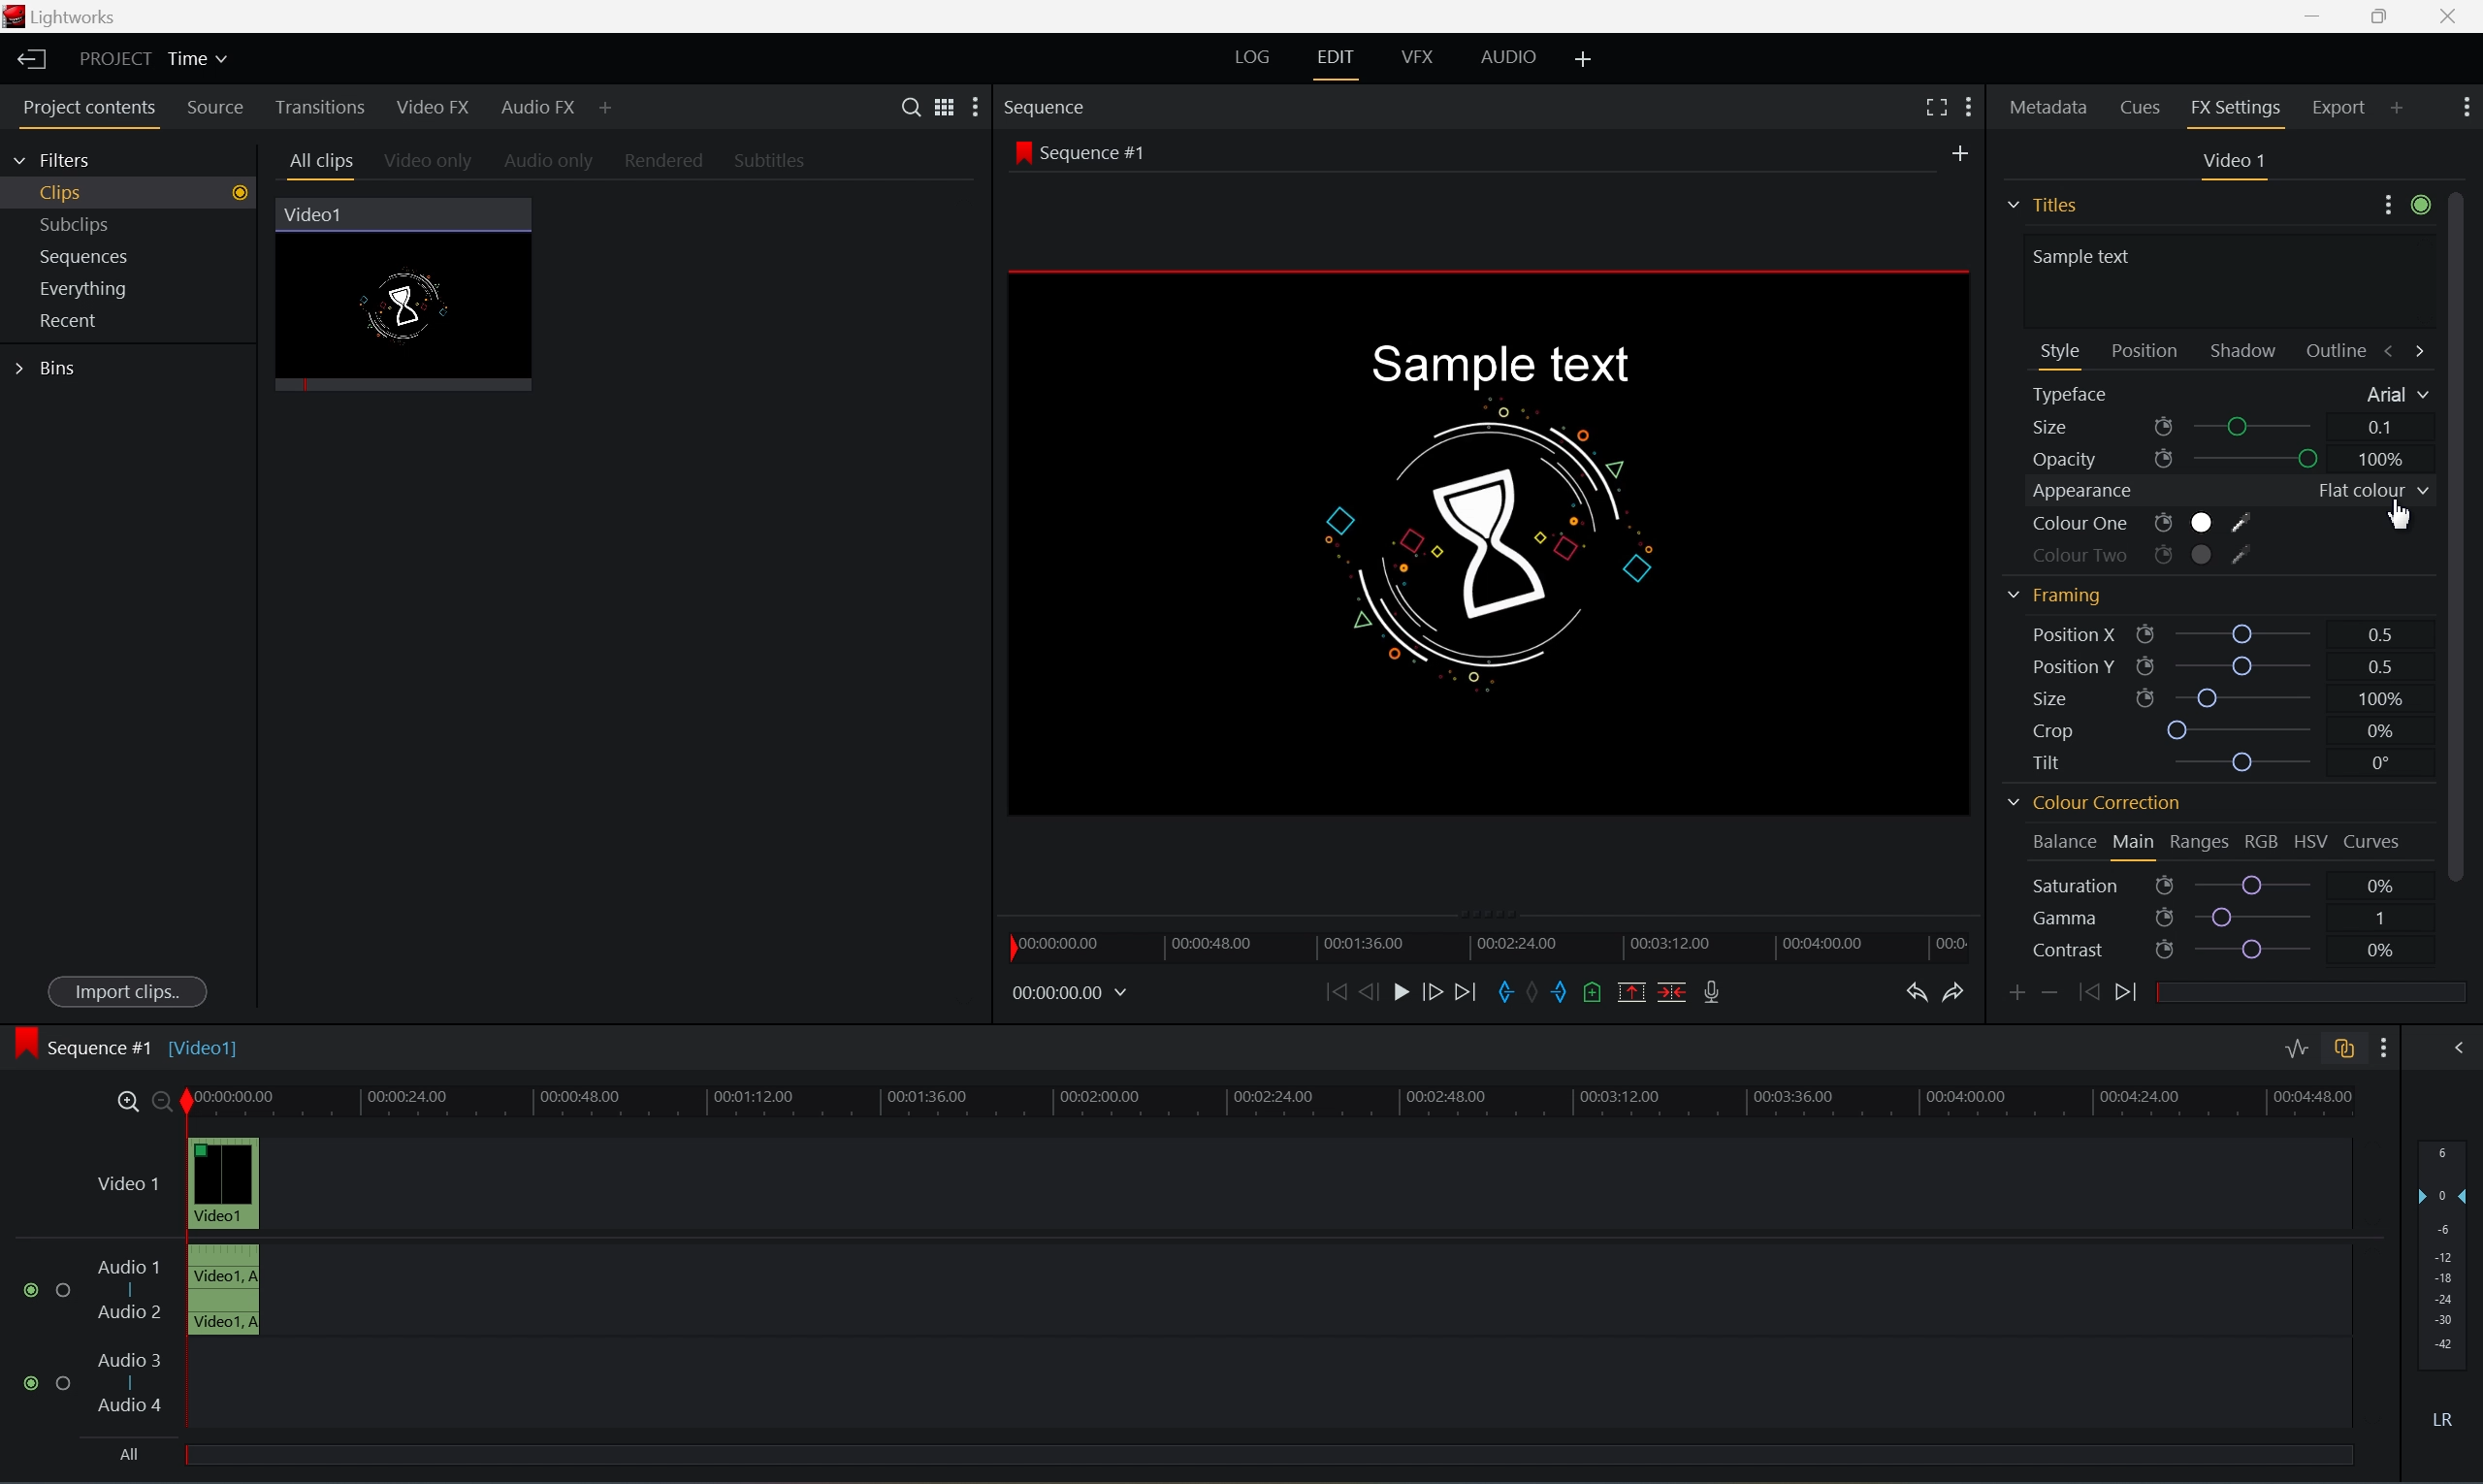 The width and height of the screenshot is (2483, 1484). I want to click on 100%, so click(2378, 697).